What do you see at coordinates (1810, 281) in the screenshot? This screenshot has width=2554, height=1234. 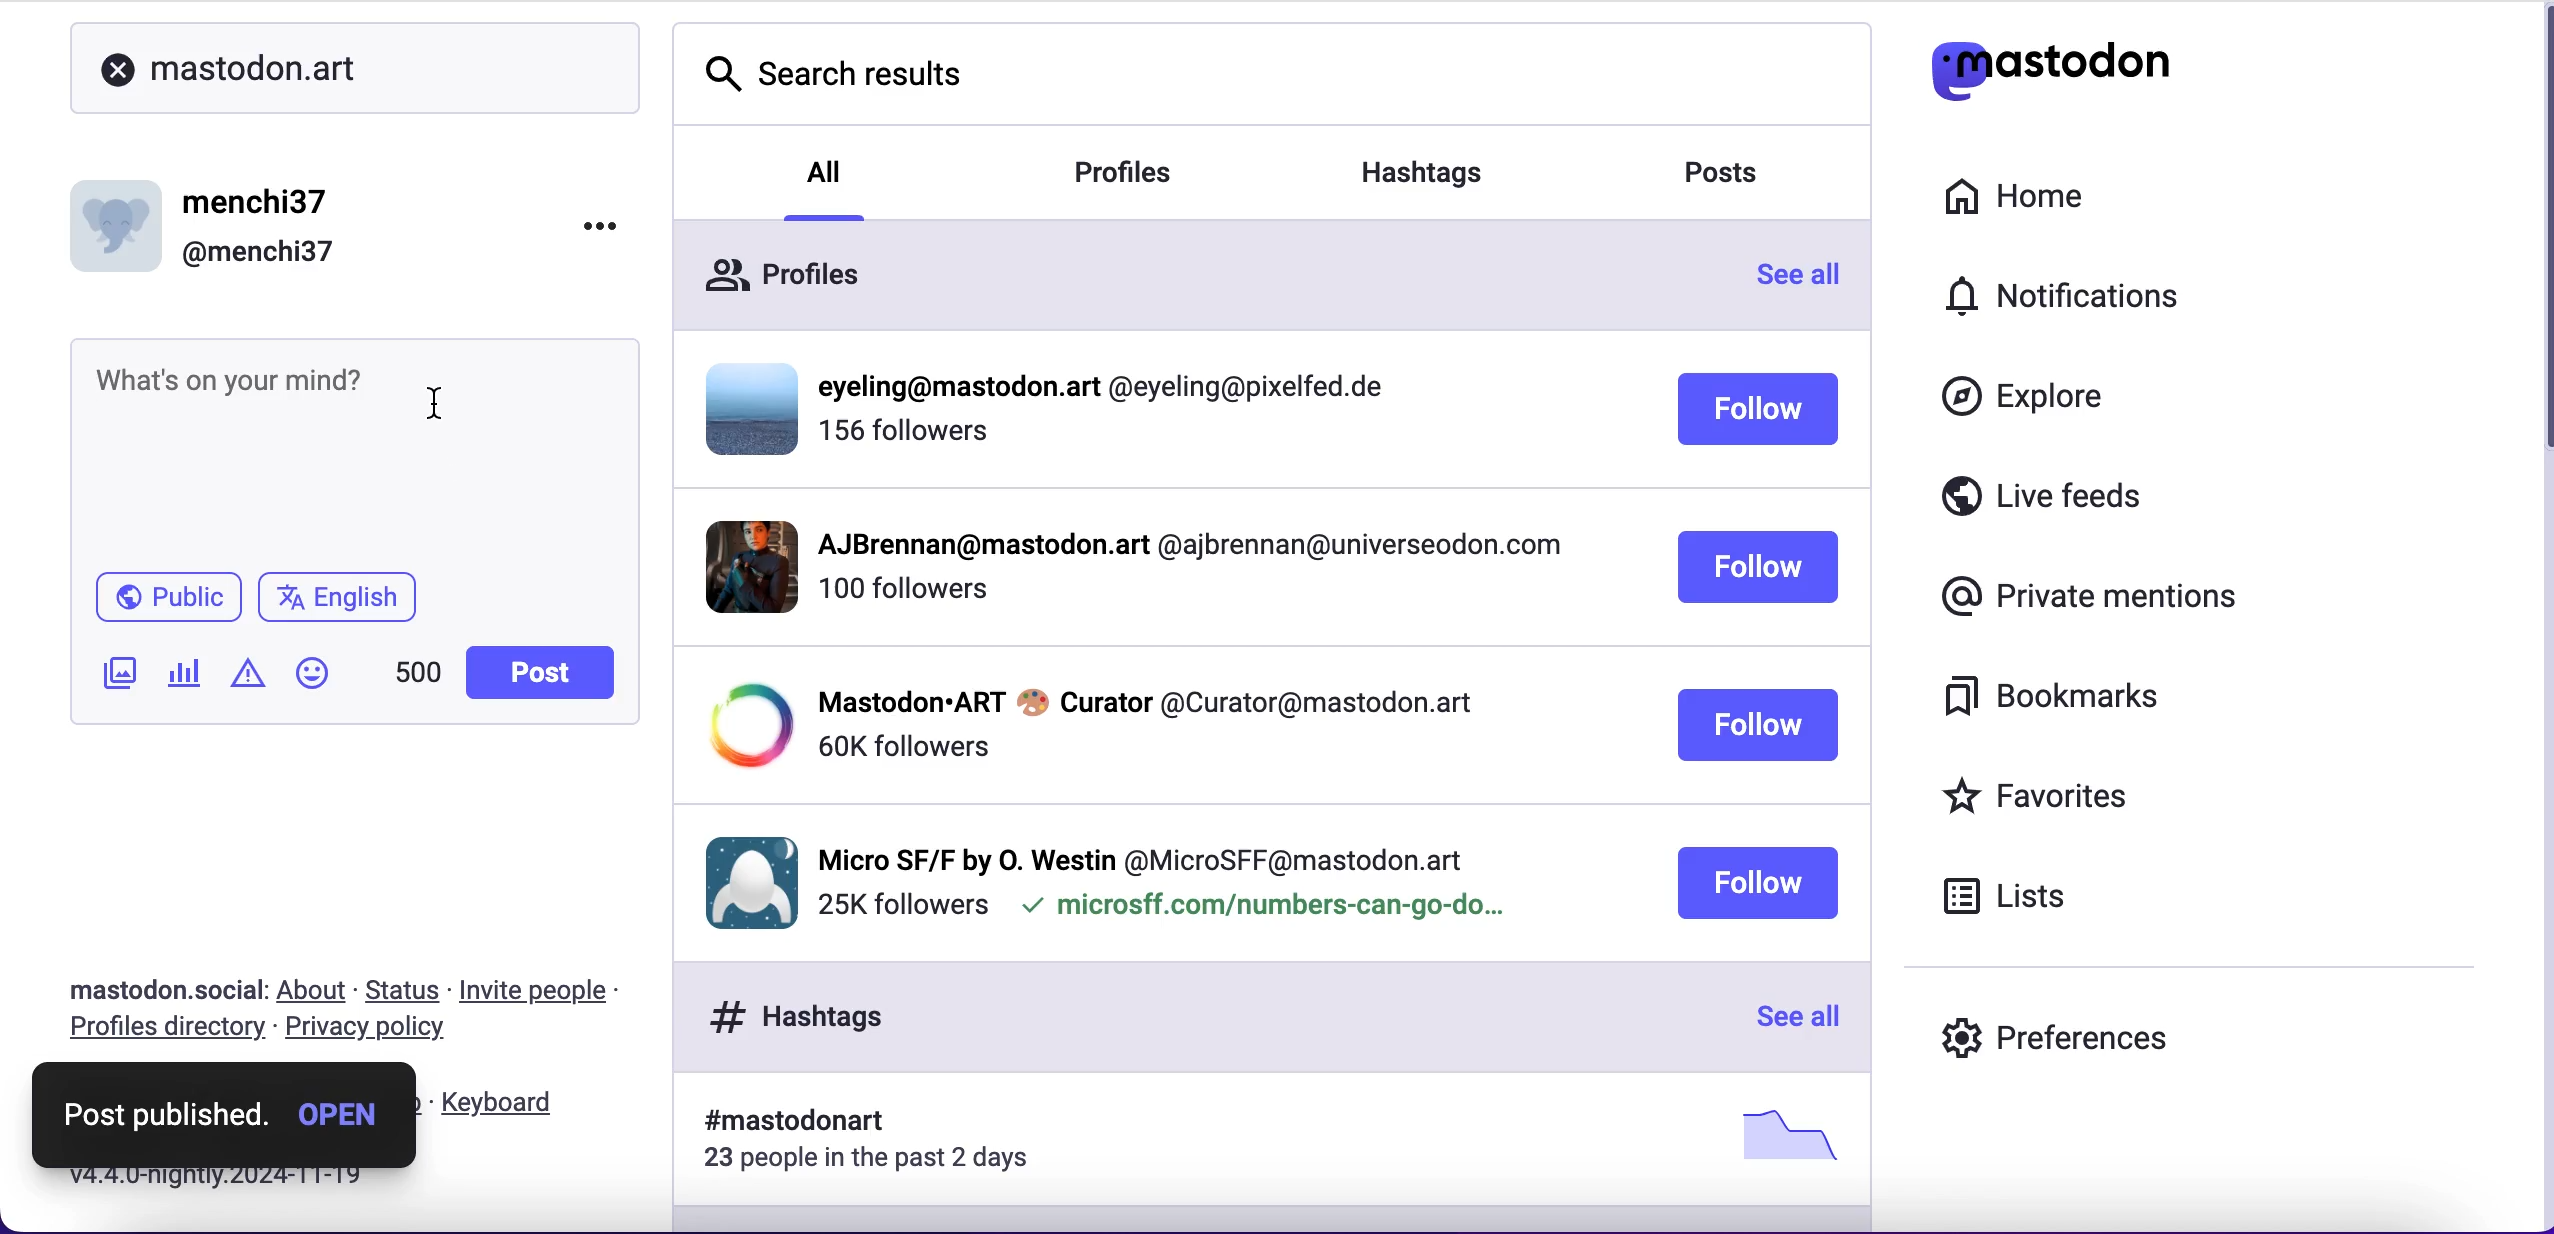 I see `see all` at bounding box center [1810, 281].